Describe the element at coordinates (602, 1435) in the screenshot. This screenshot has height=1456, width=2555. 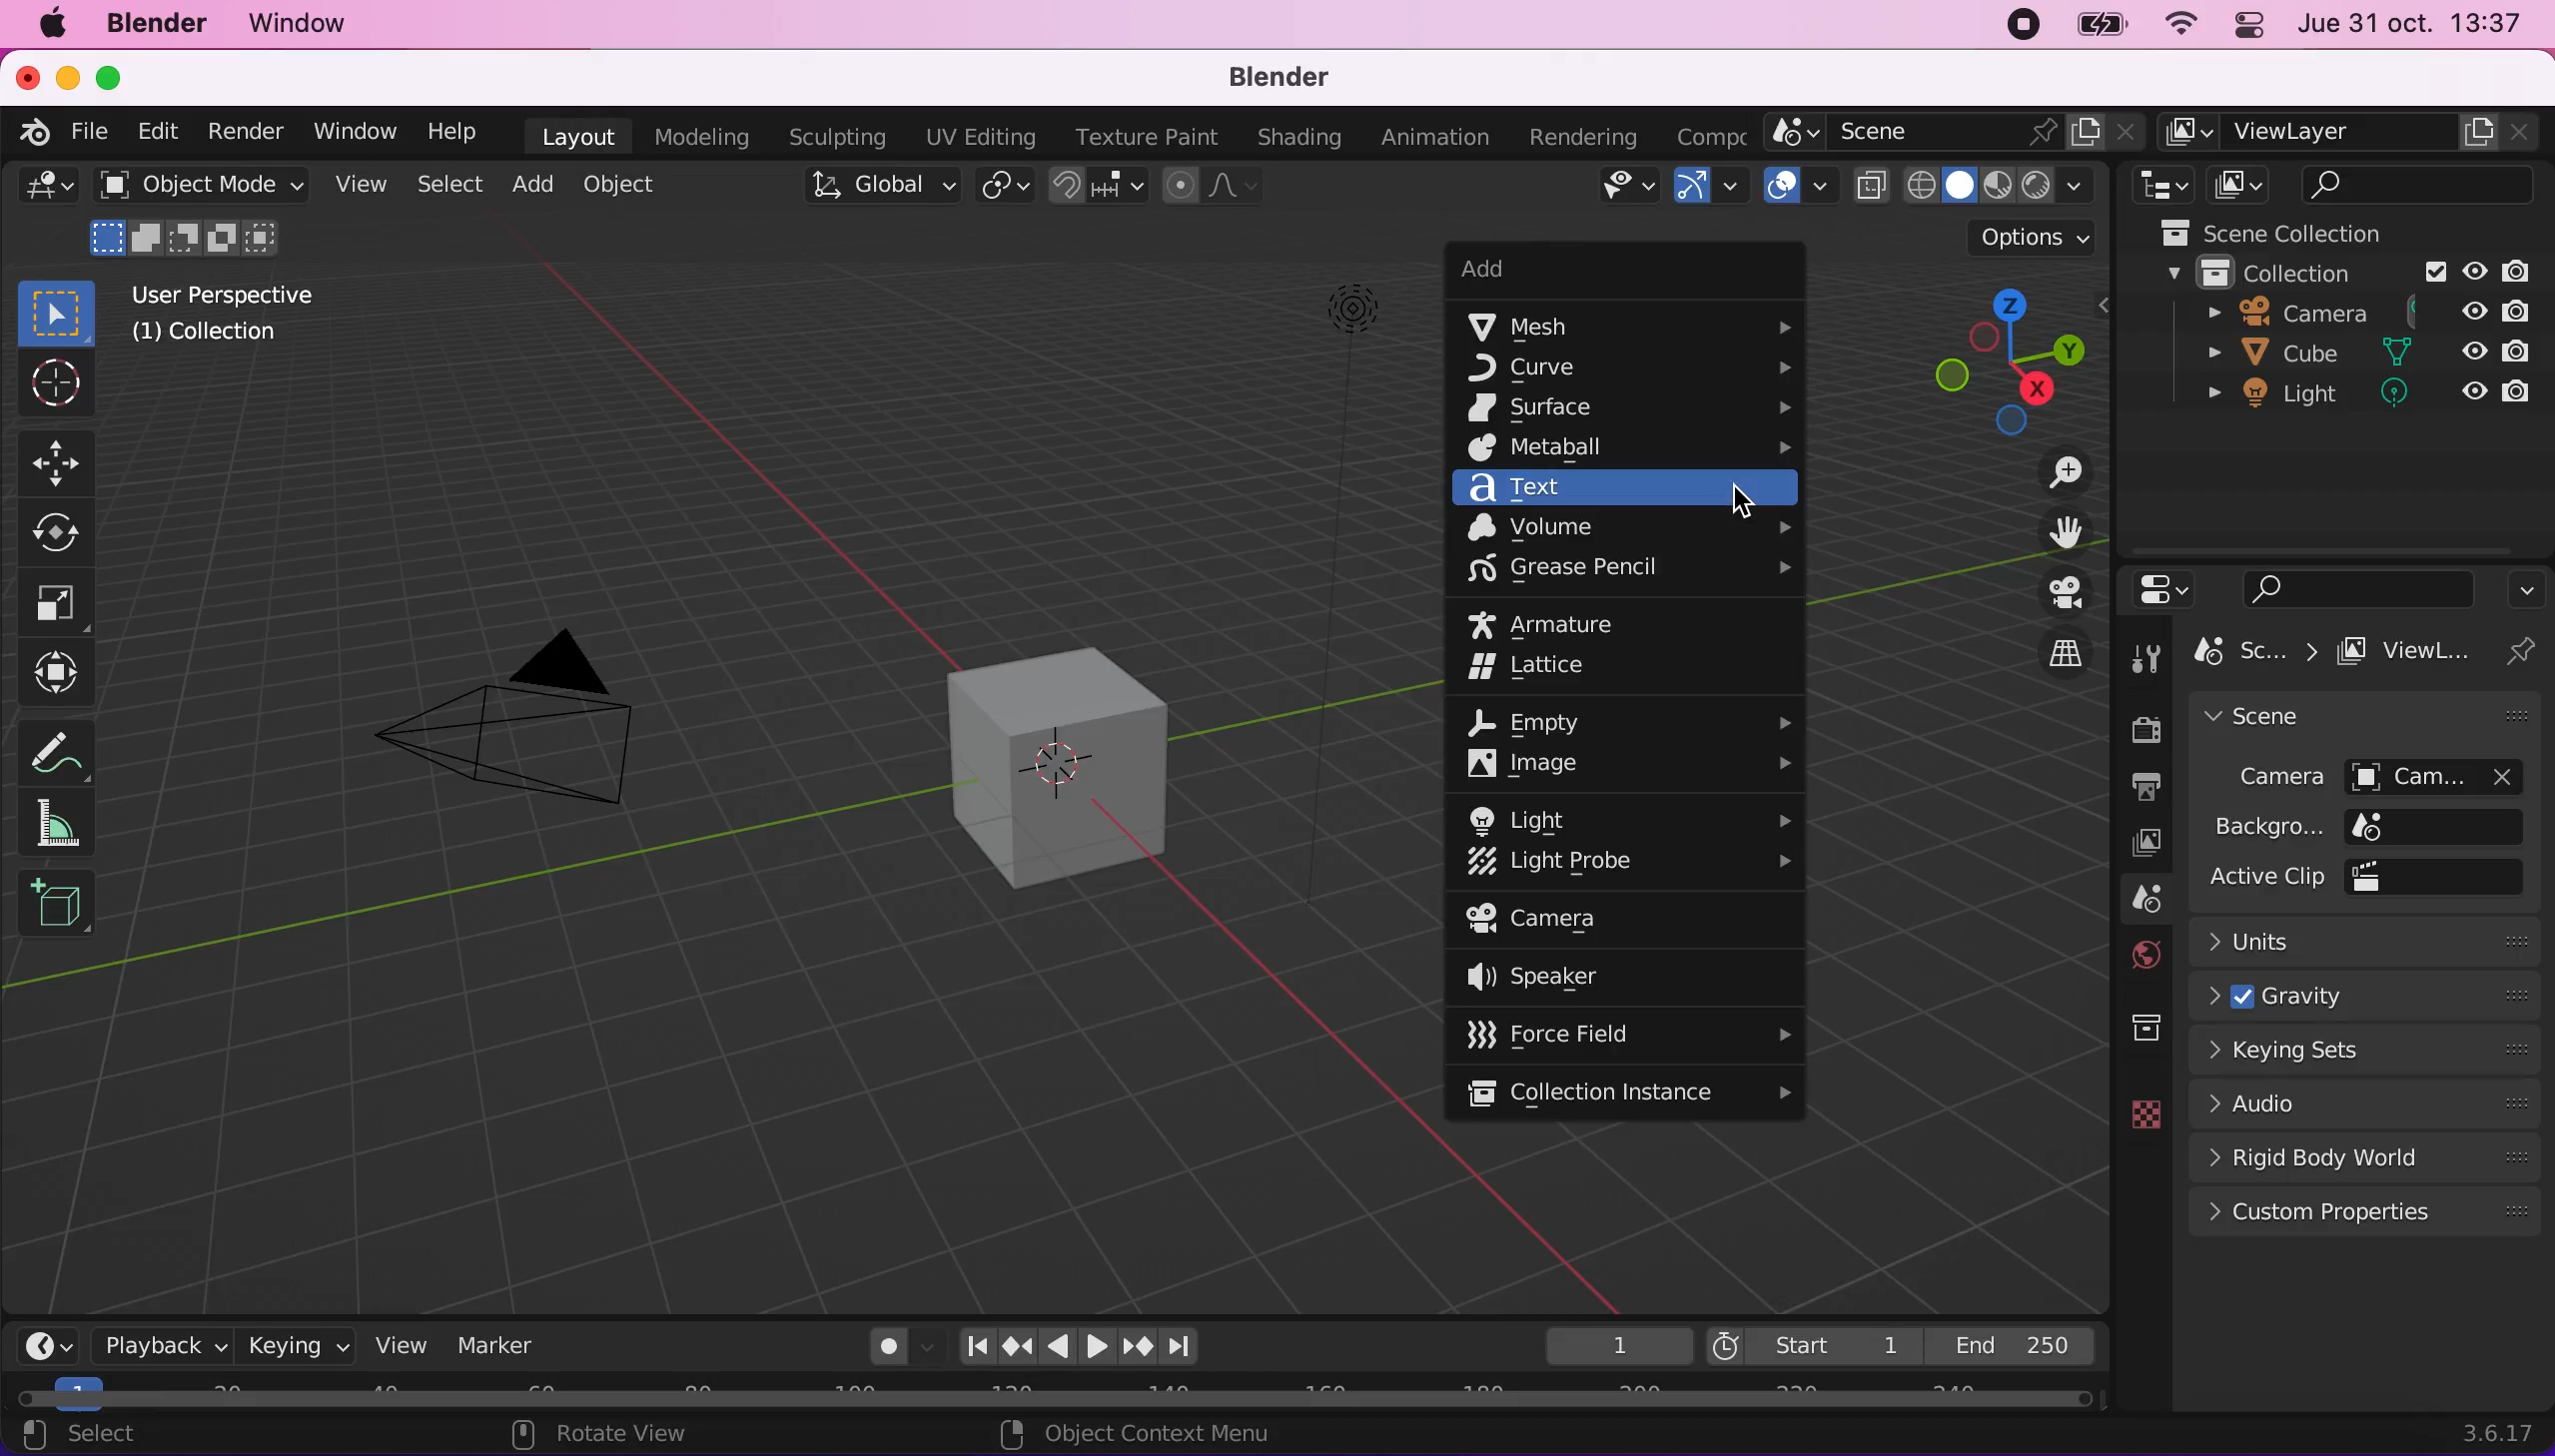
I see `rotate view` at that location.